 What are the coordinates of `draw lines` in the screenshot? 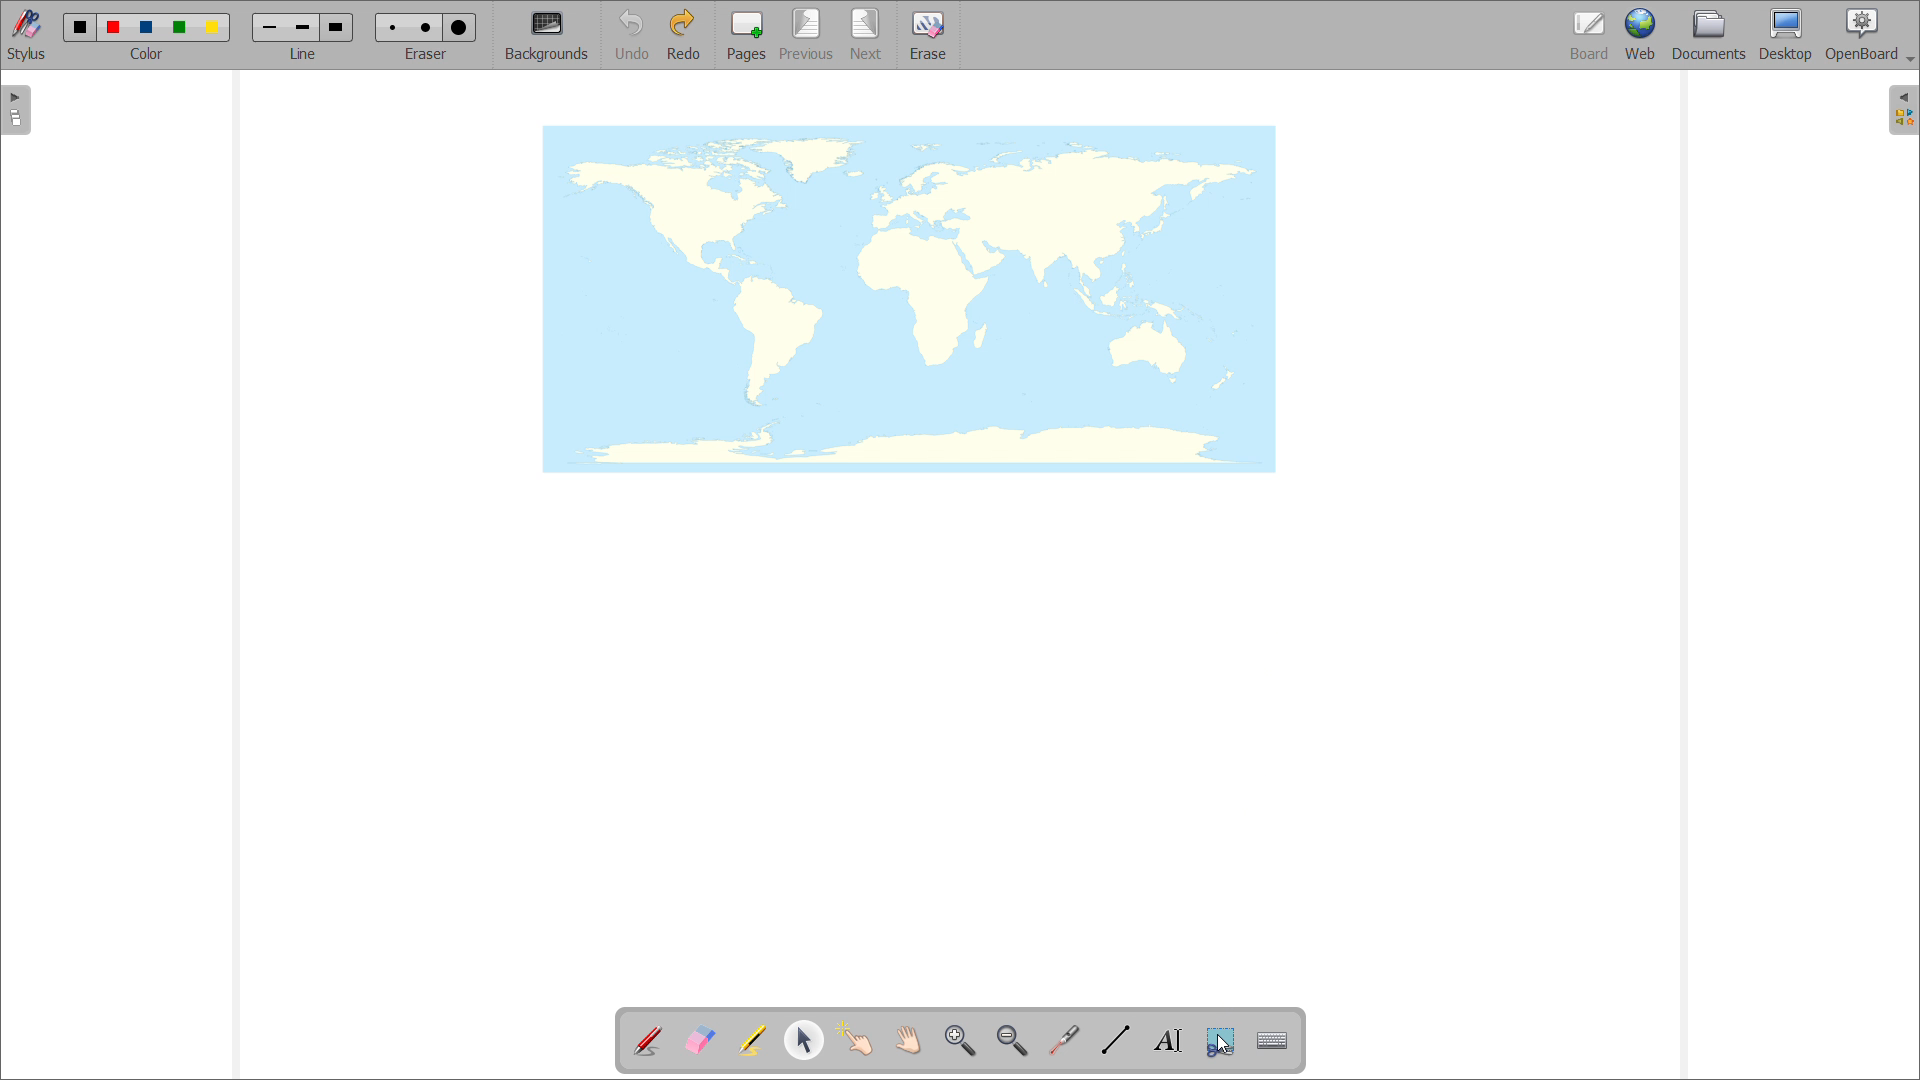 It's located at (1116, 1040).